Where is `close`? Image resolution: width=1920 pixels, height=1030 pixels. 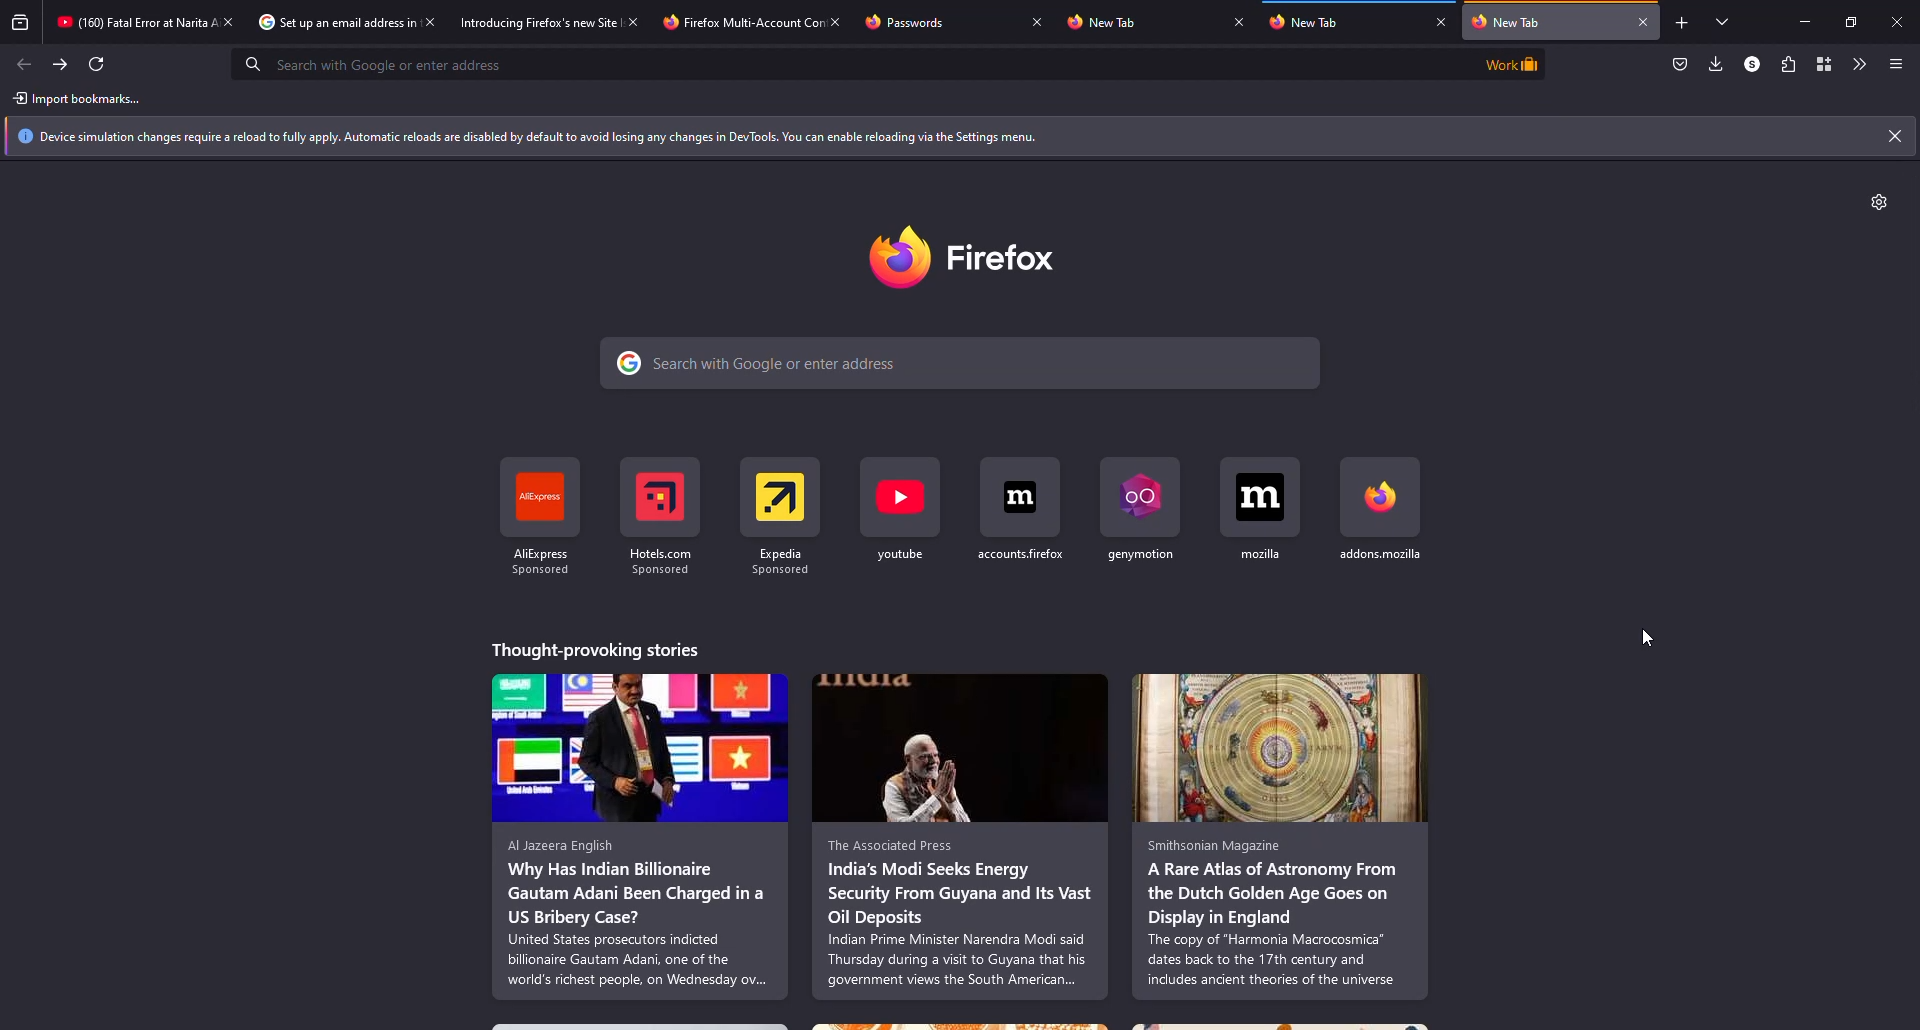
close is located at coordinates (1037, 21).